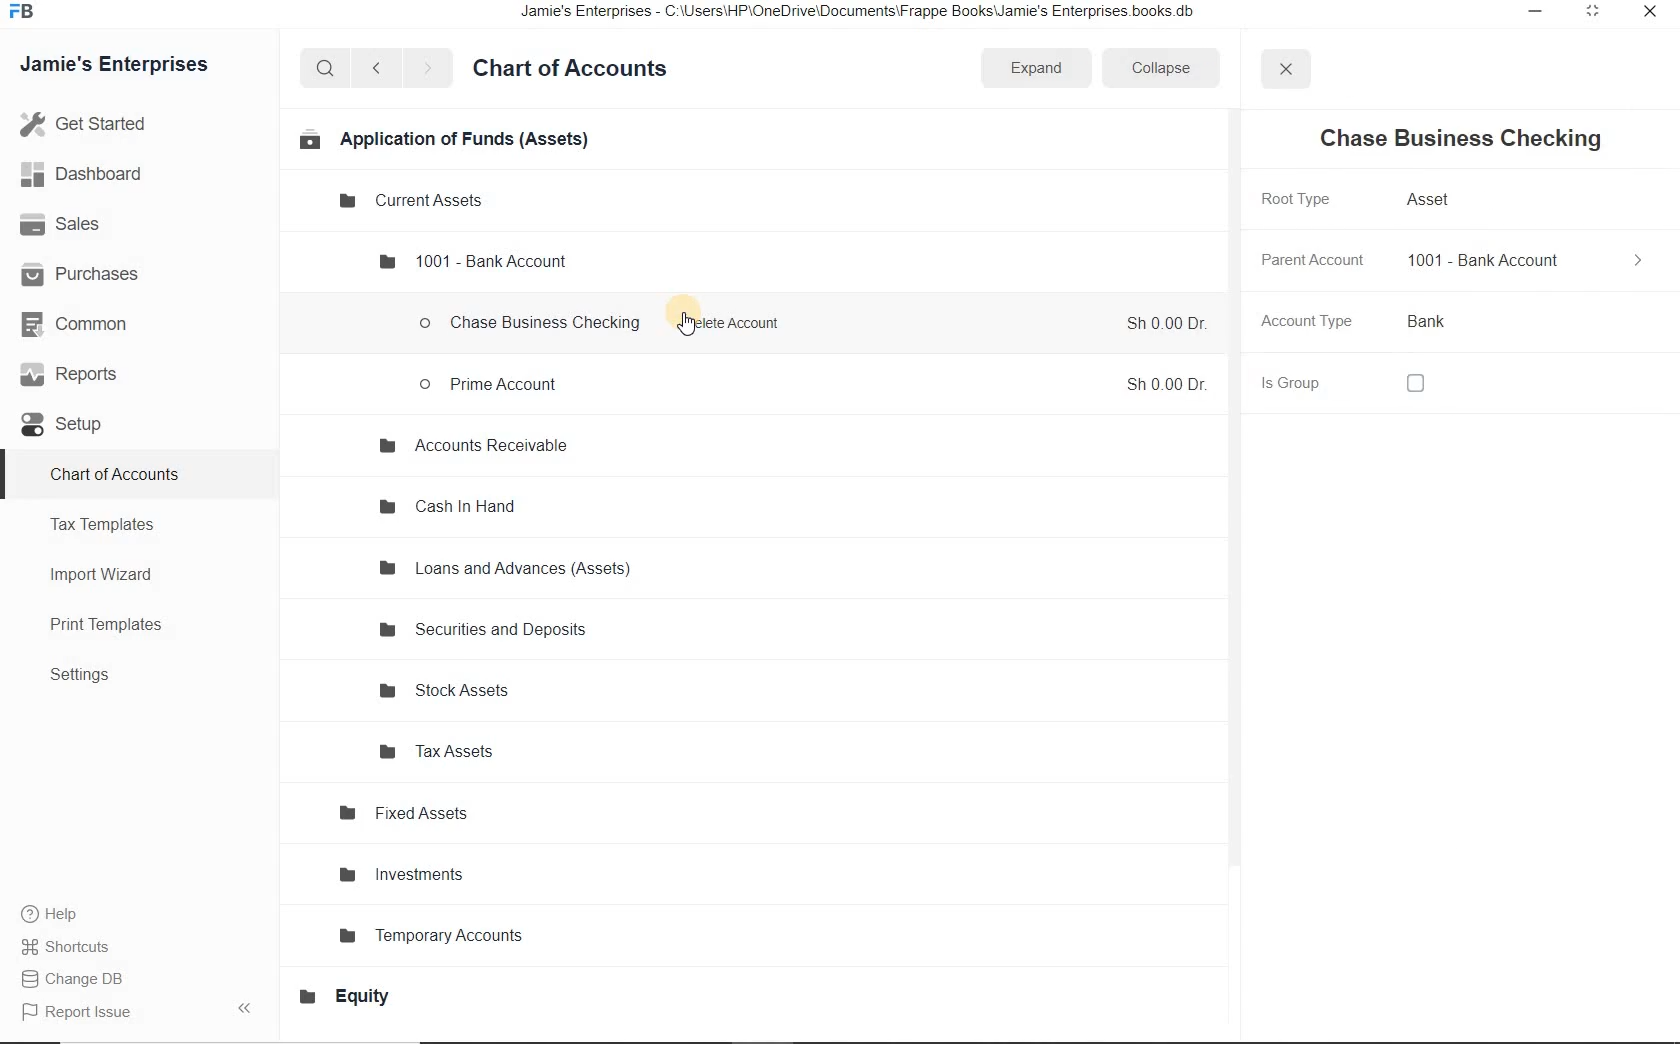 This screenshot has height=1044, width=1680. I want to click on Root Type, so click(1296, 201).